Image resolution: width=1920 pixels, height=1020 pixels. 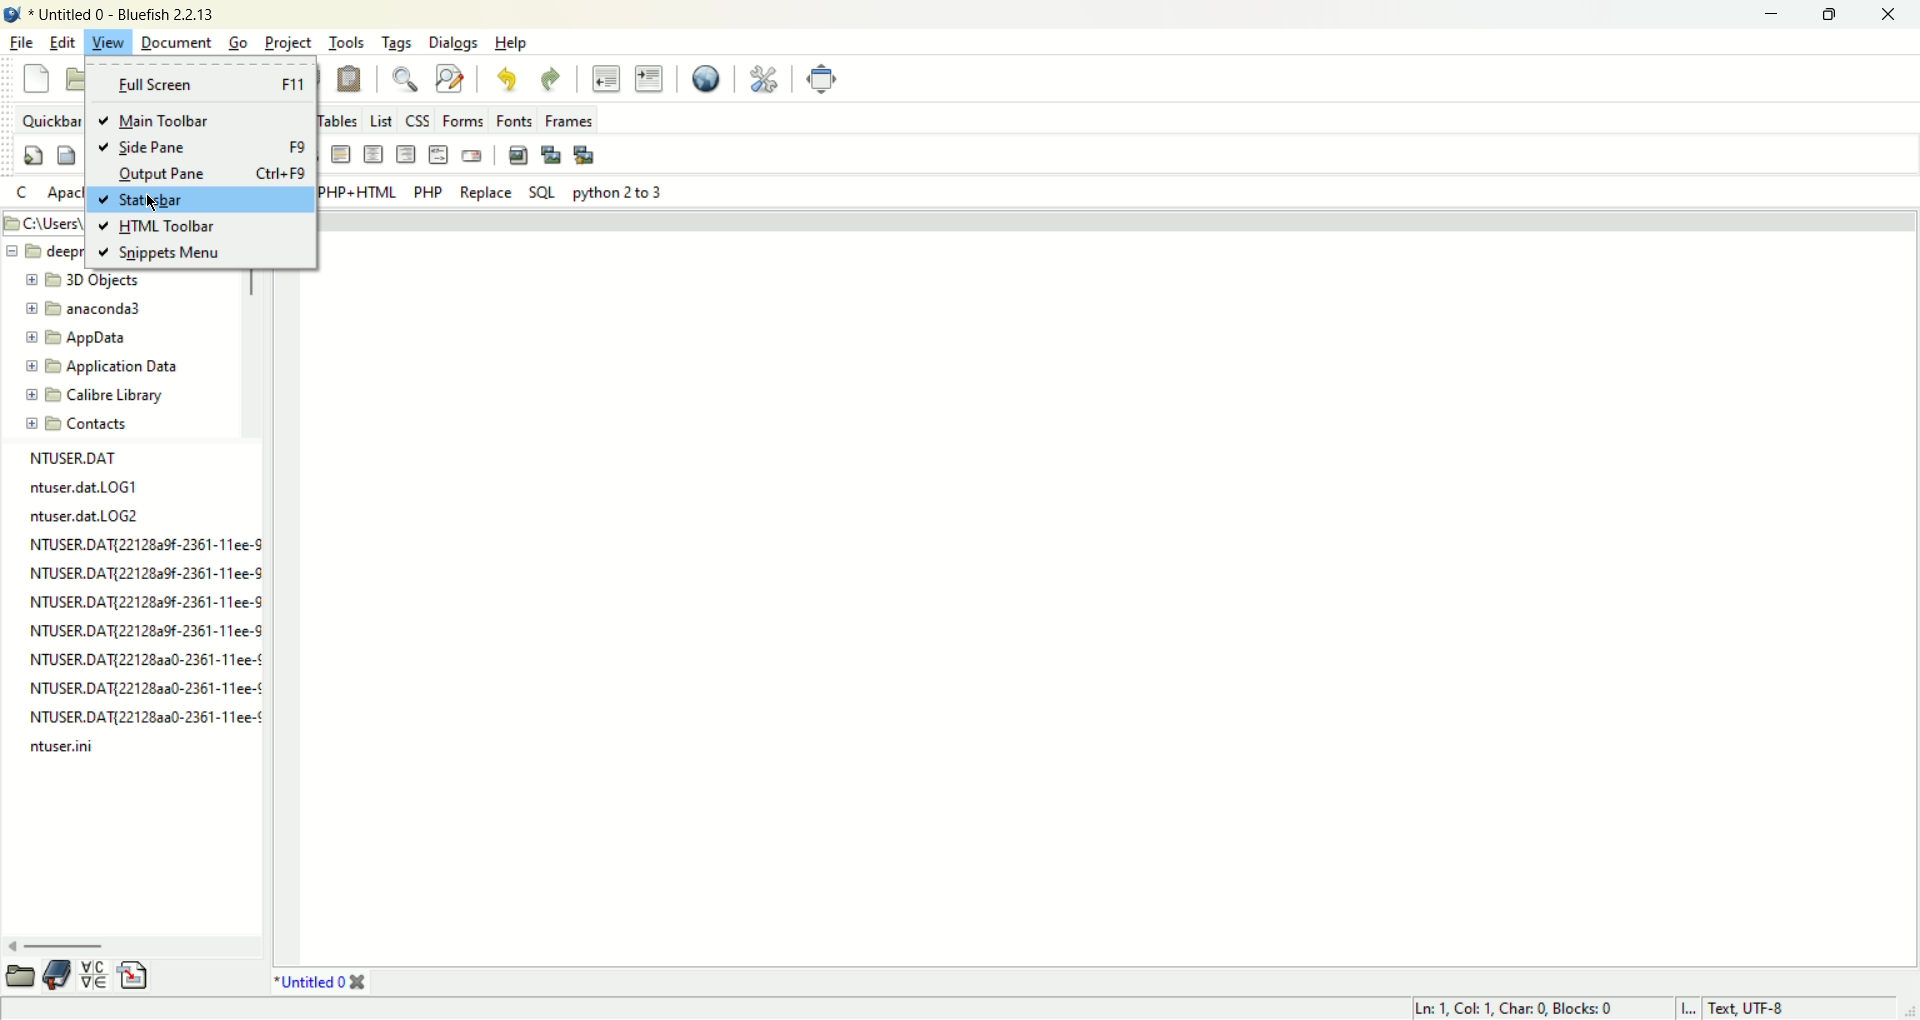 What do you see at coordinates (58, 973) in the screenshot?
I see `bookmark` at bounding box center [58, 973].